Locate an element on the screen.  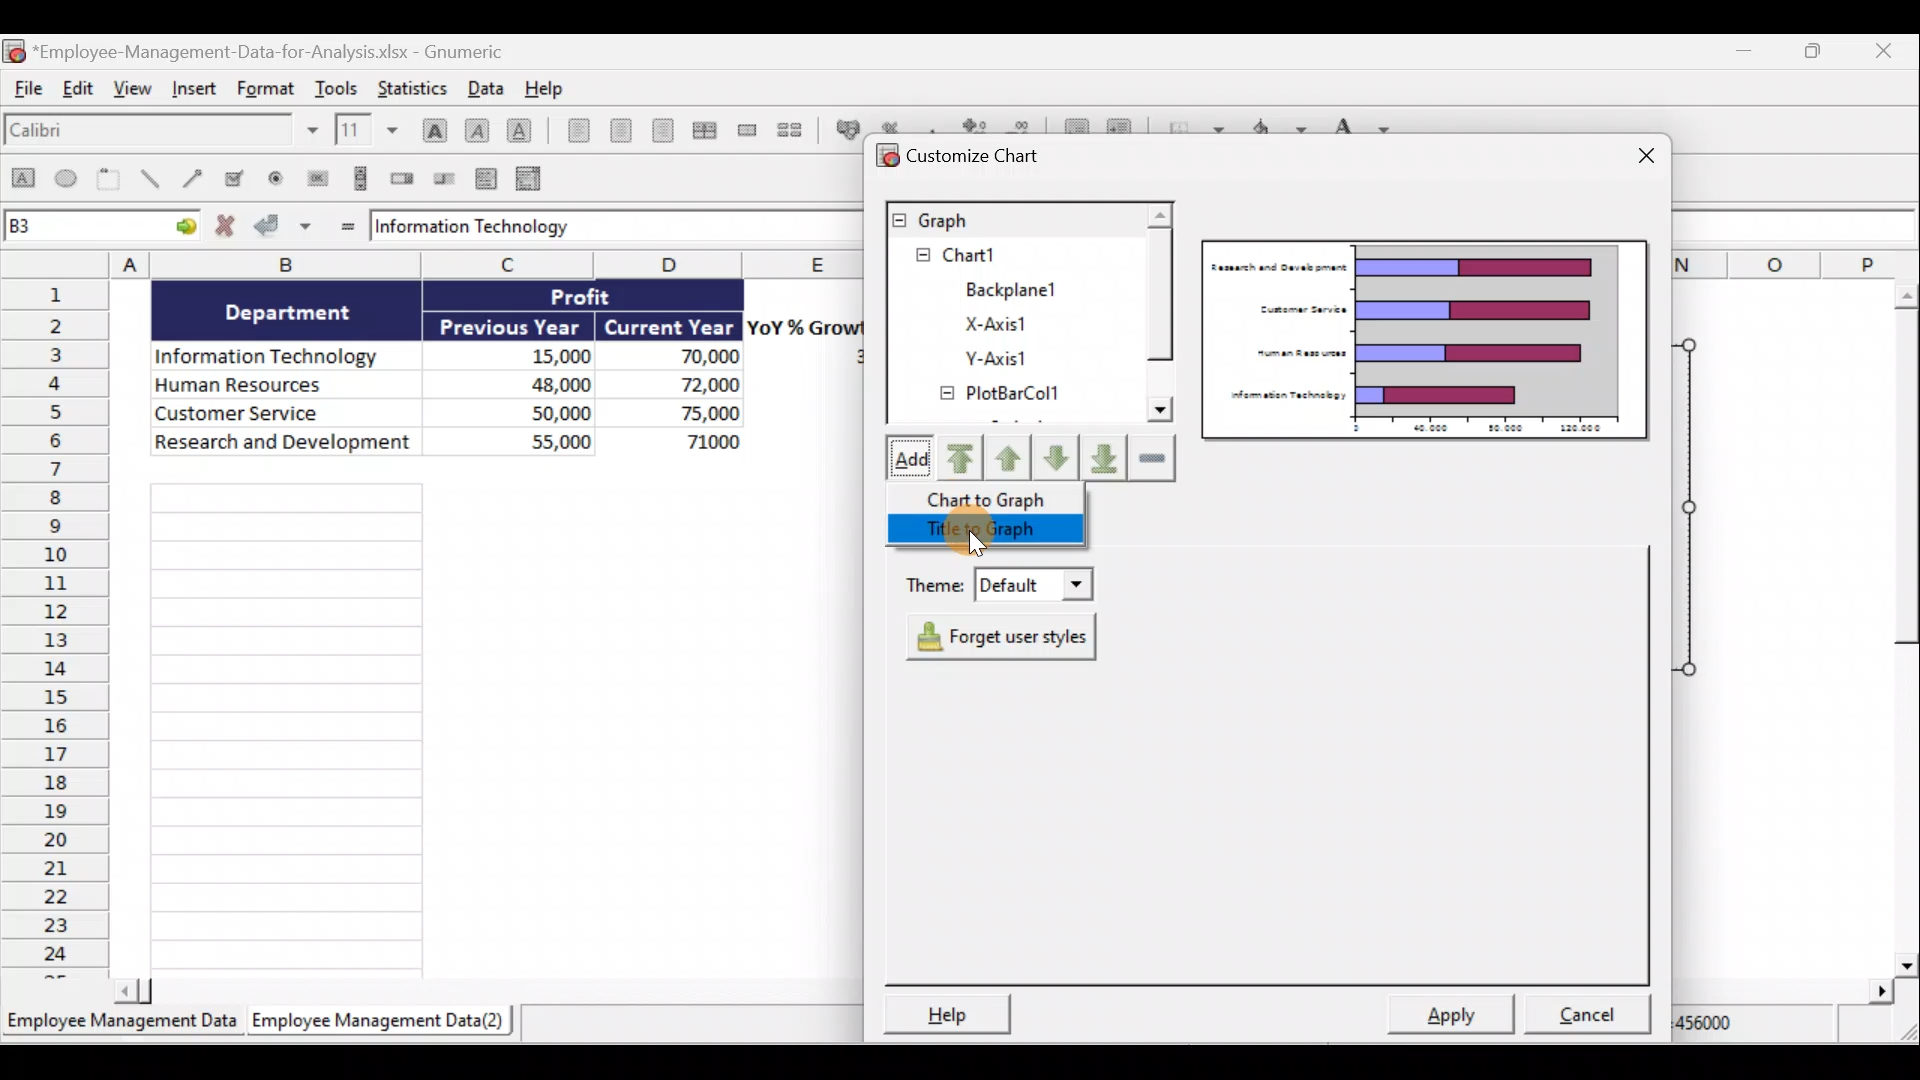
Insert is located at coordinates (194, 87).